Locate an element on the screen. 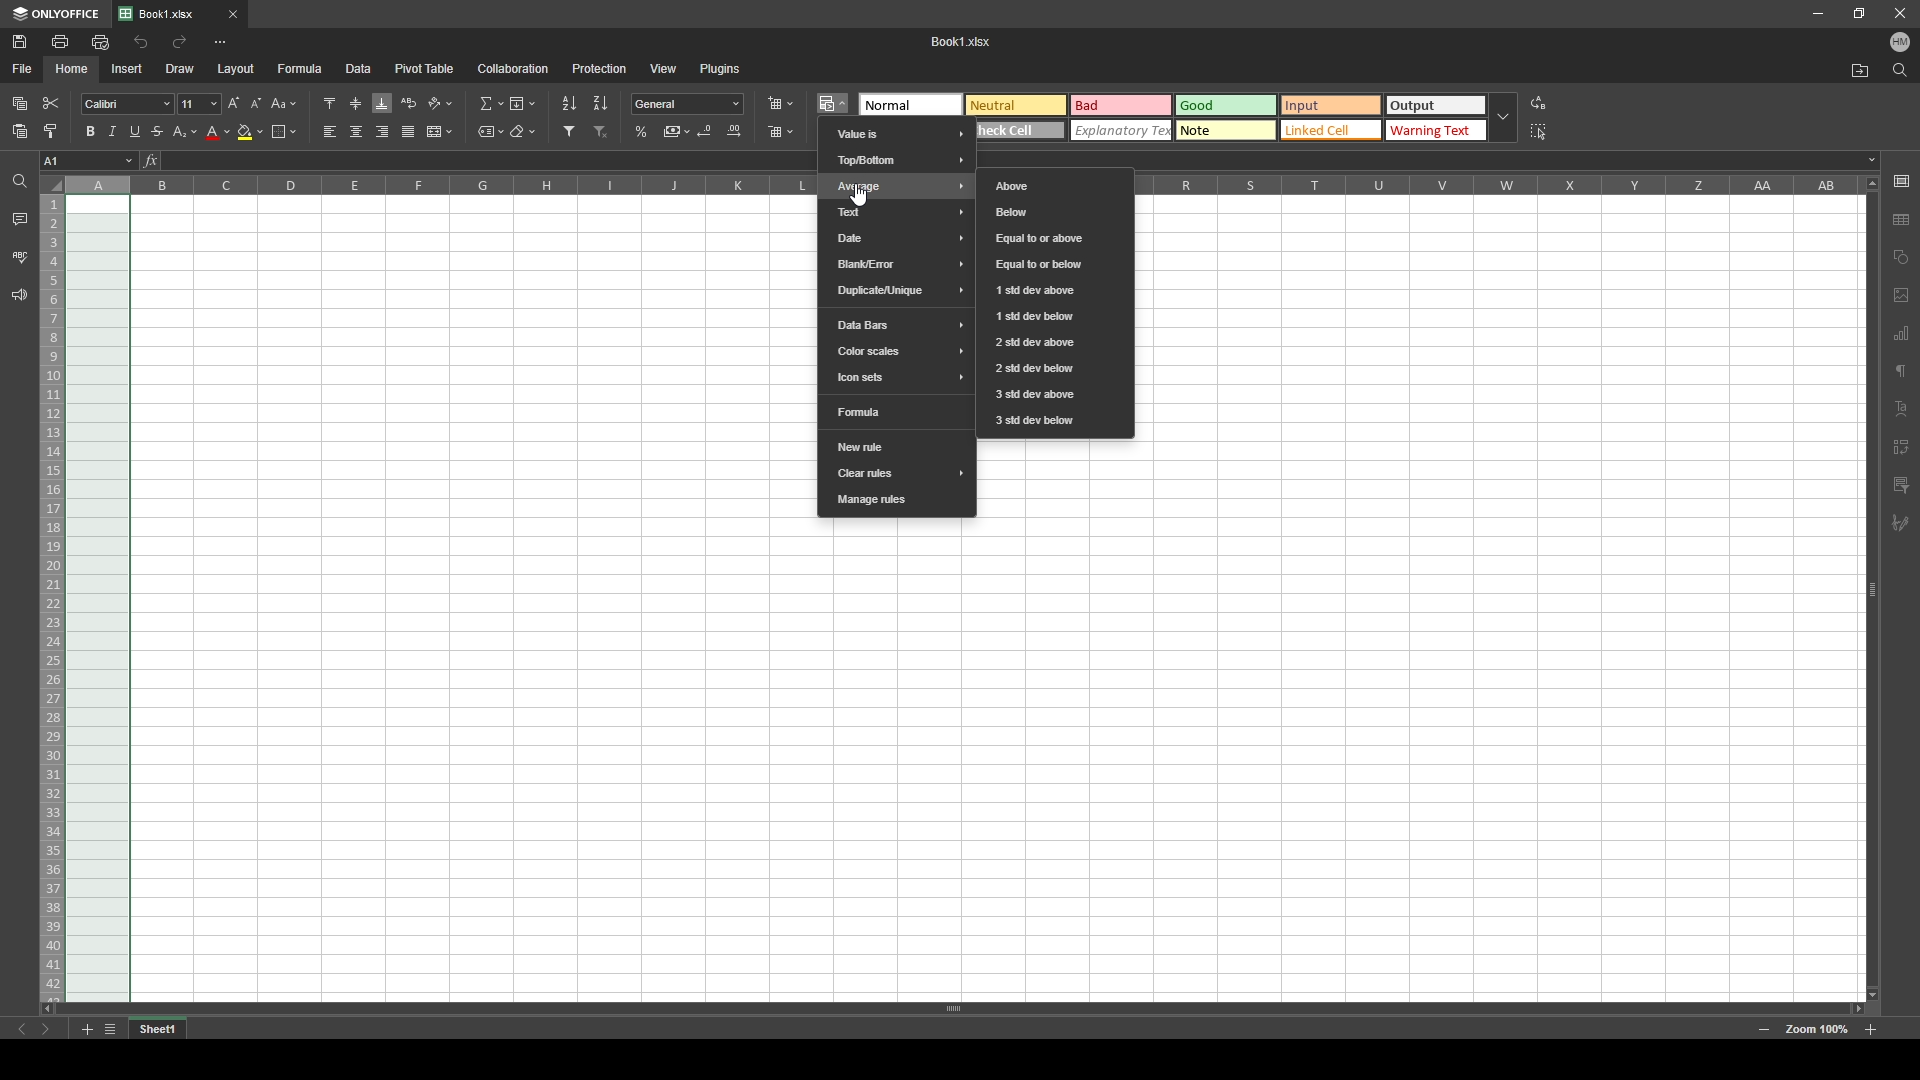 The height and width of the screenshot is (1080, 1920). formula is located at coordinates (300, 67).